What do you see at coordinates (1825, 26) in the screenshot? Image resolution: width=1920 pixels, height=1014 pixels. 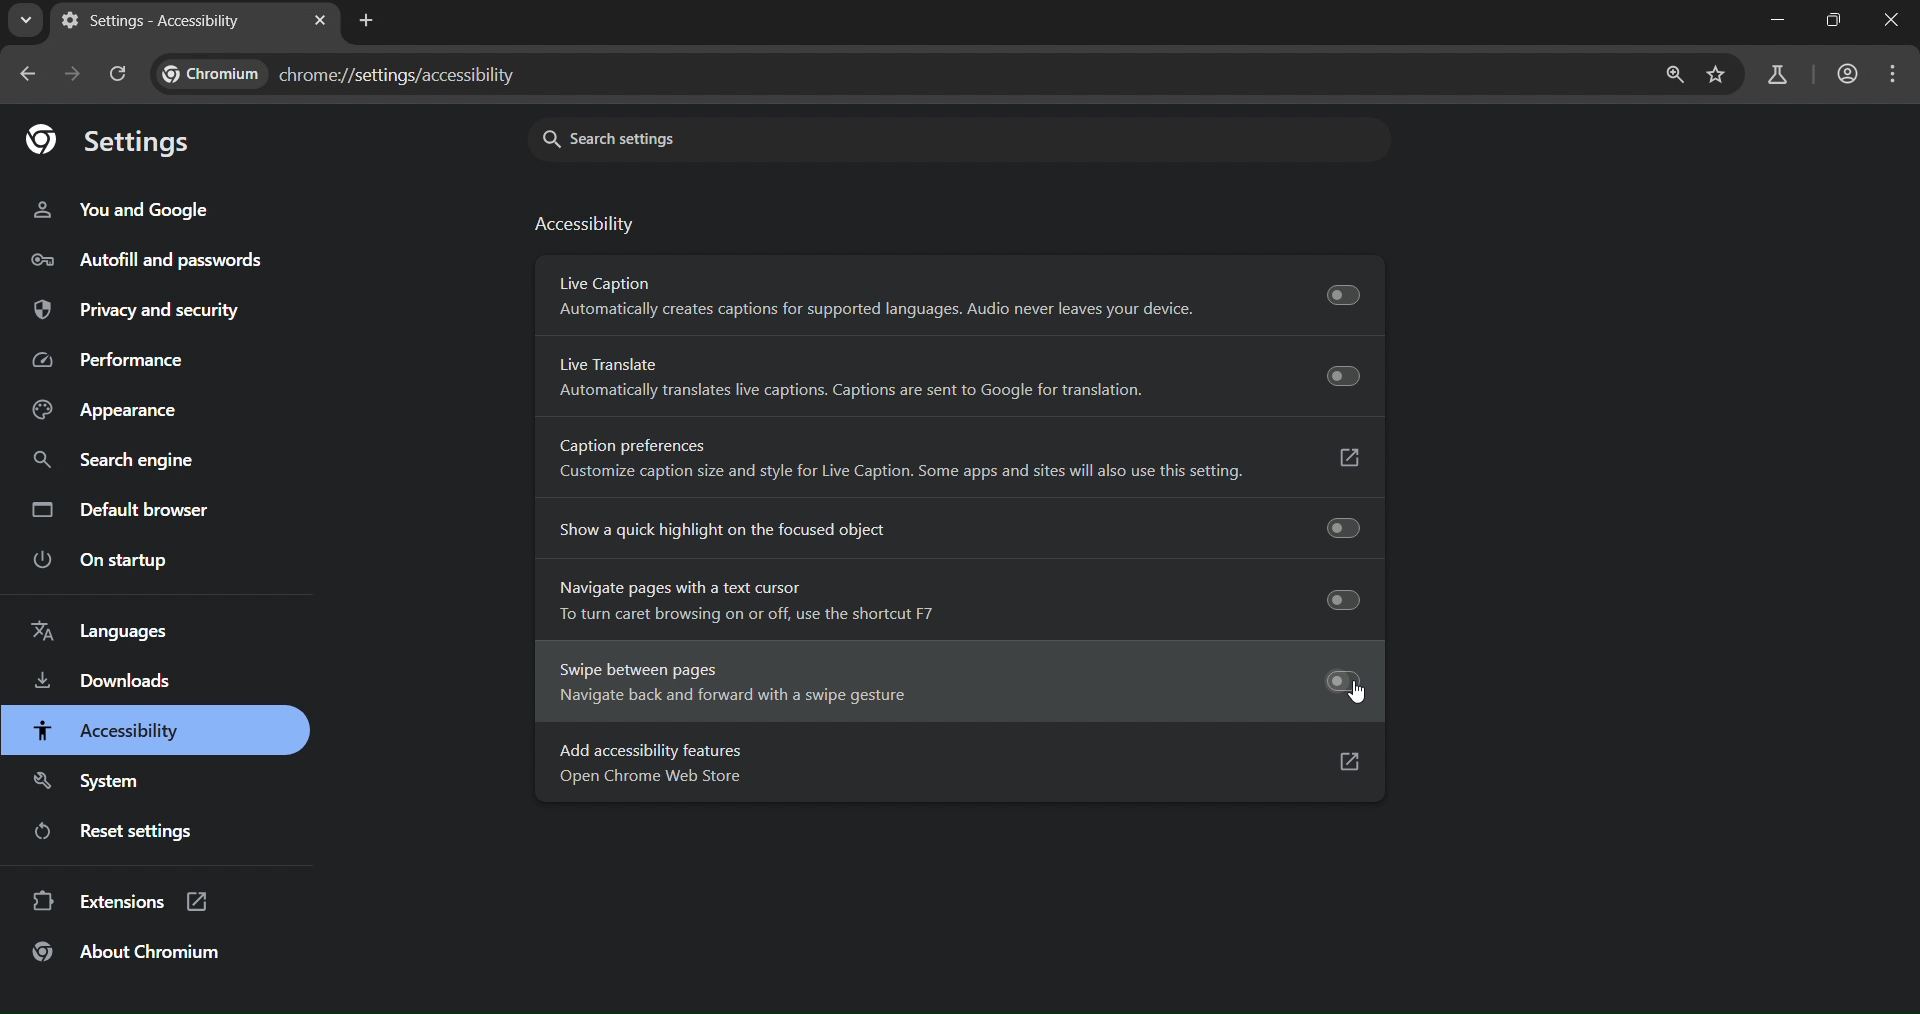 I see `adjust window` at bounding box center [1825, 26].